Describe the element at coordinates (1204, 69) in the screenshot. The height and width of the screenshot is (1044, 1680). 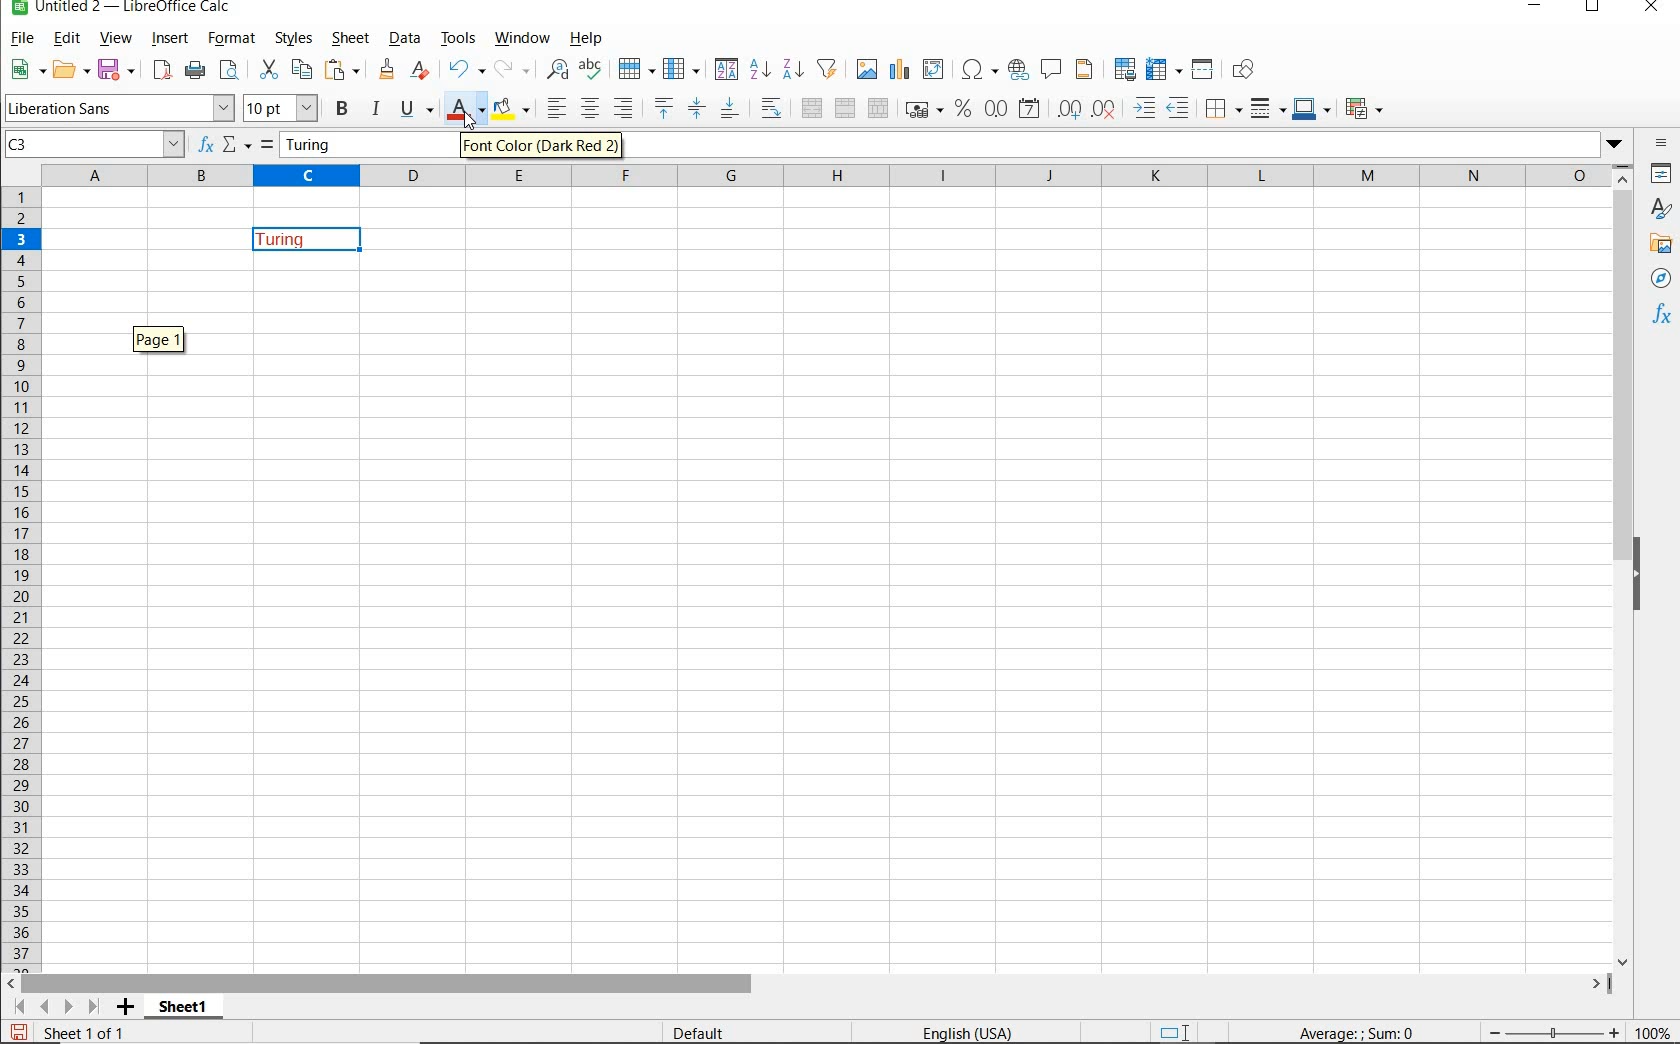
I see `SPLIT WINDOW` at that location.